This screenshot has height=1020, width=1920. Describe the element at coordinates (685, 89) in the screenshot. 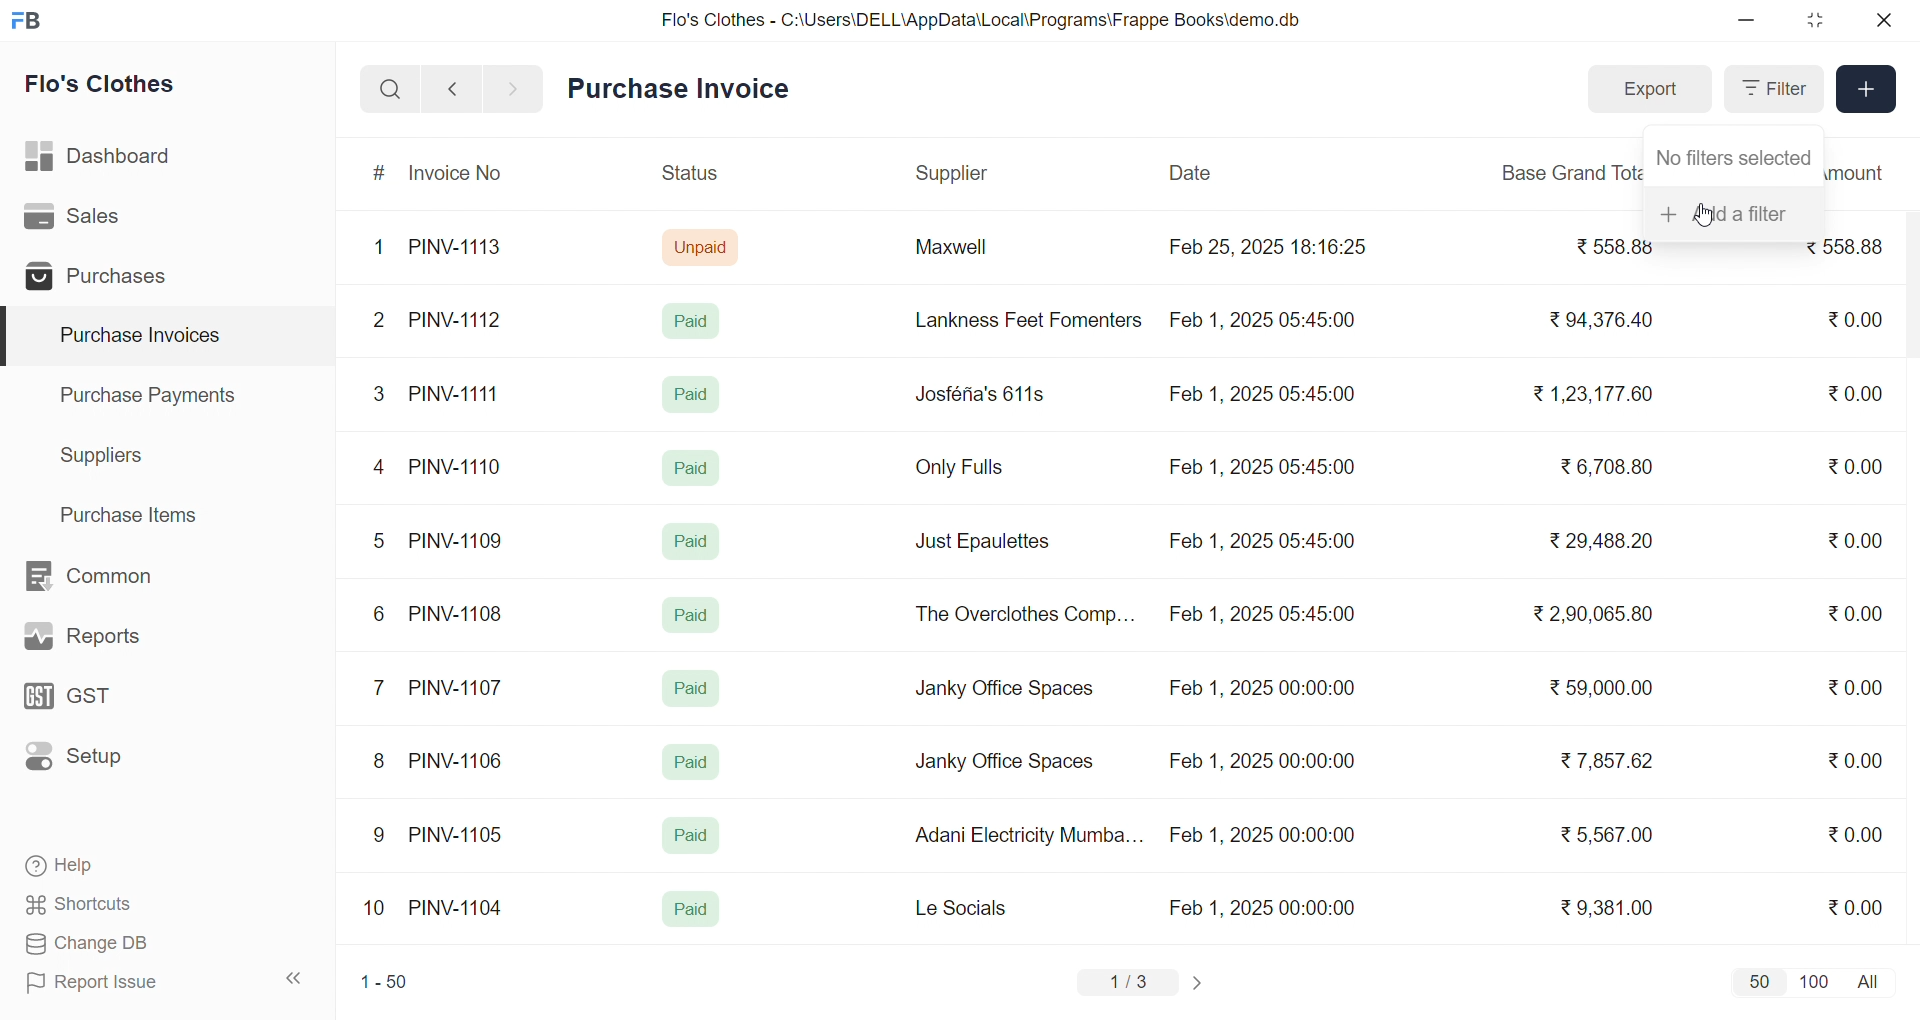

I see `Purchase Invoice` at that location.